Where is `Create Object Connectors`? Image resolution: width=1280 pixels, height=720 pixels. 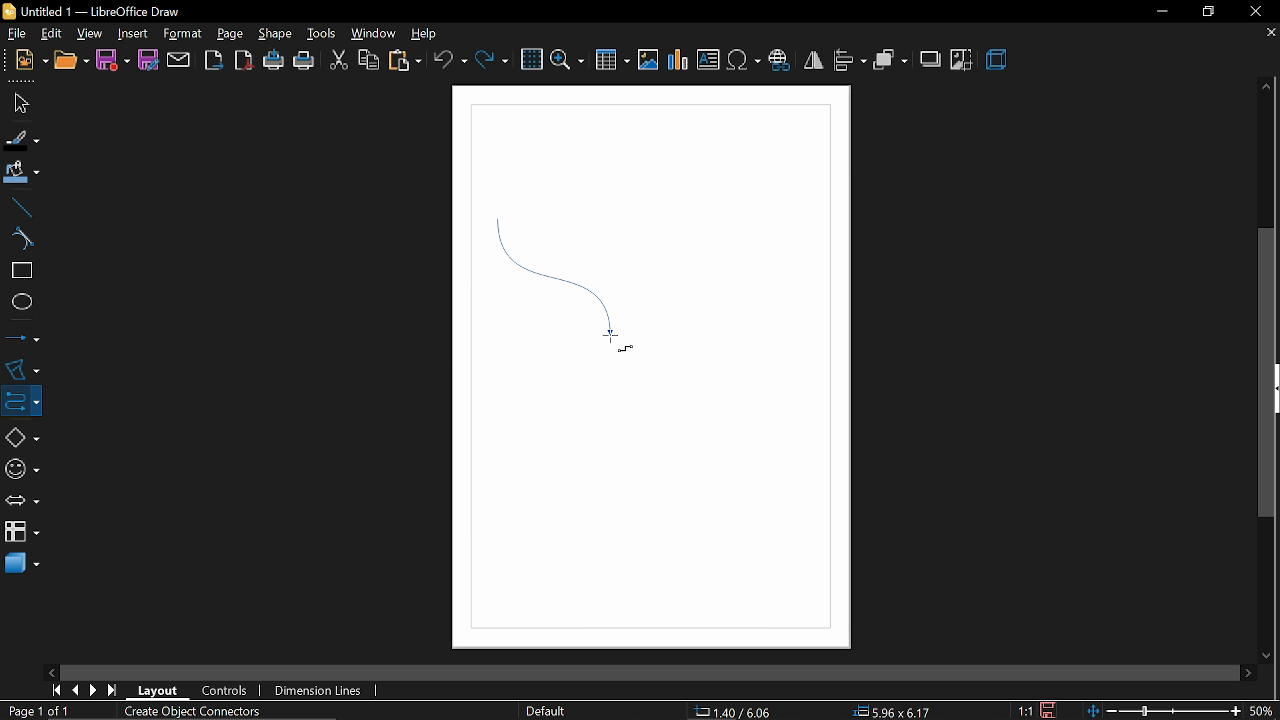
Create Object Connectors is located at coordinates (188, 712).